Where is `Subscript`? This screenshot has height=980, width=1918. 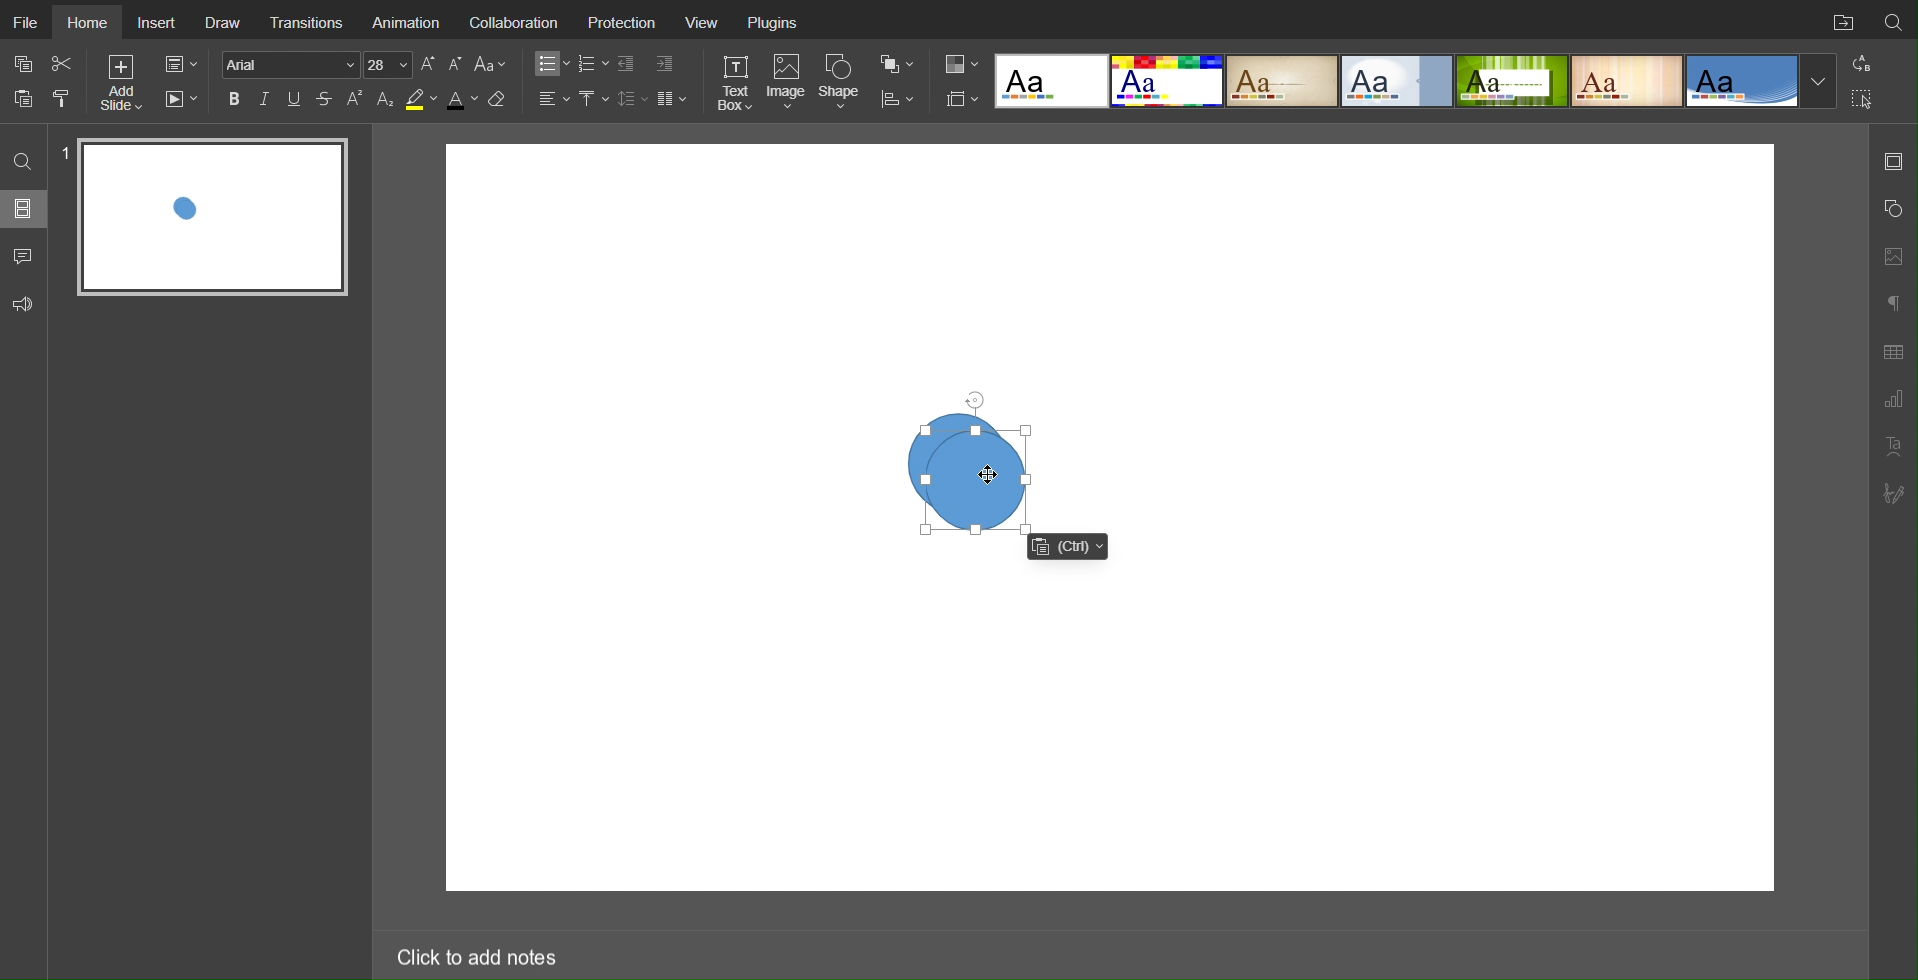 Subscript is located at coordinates (386, 99).